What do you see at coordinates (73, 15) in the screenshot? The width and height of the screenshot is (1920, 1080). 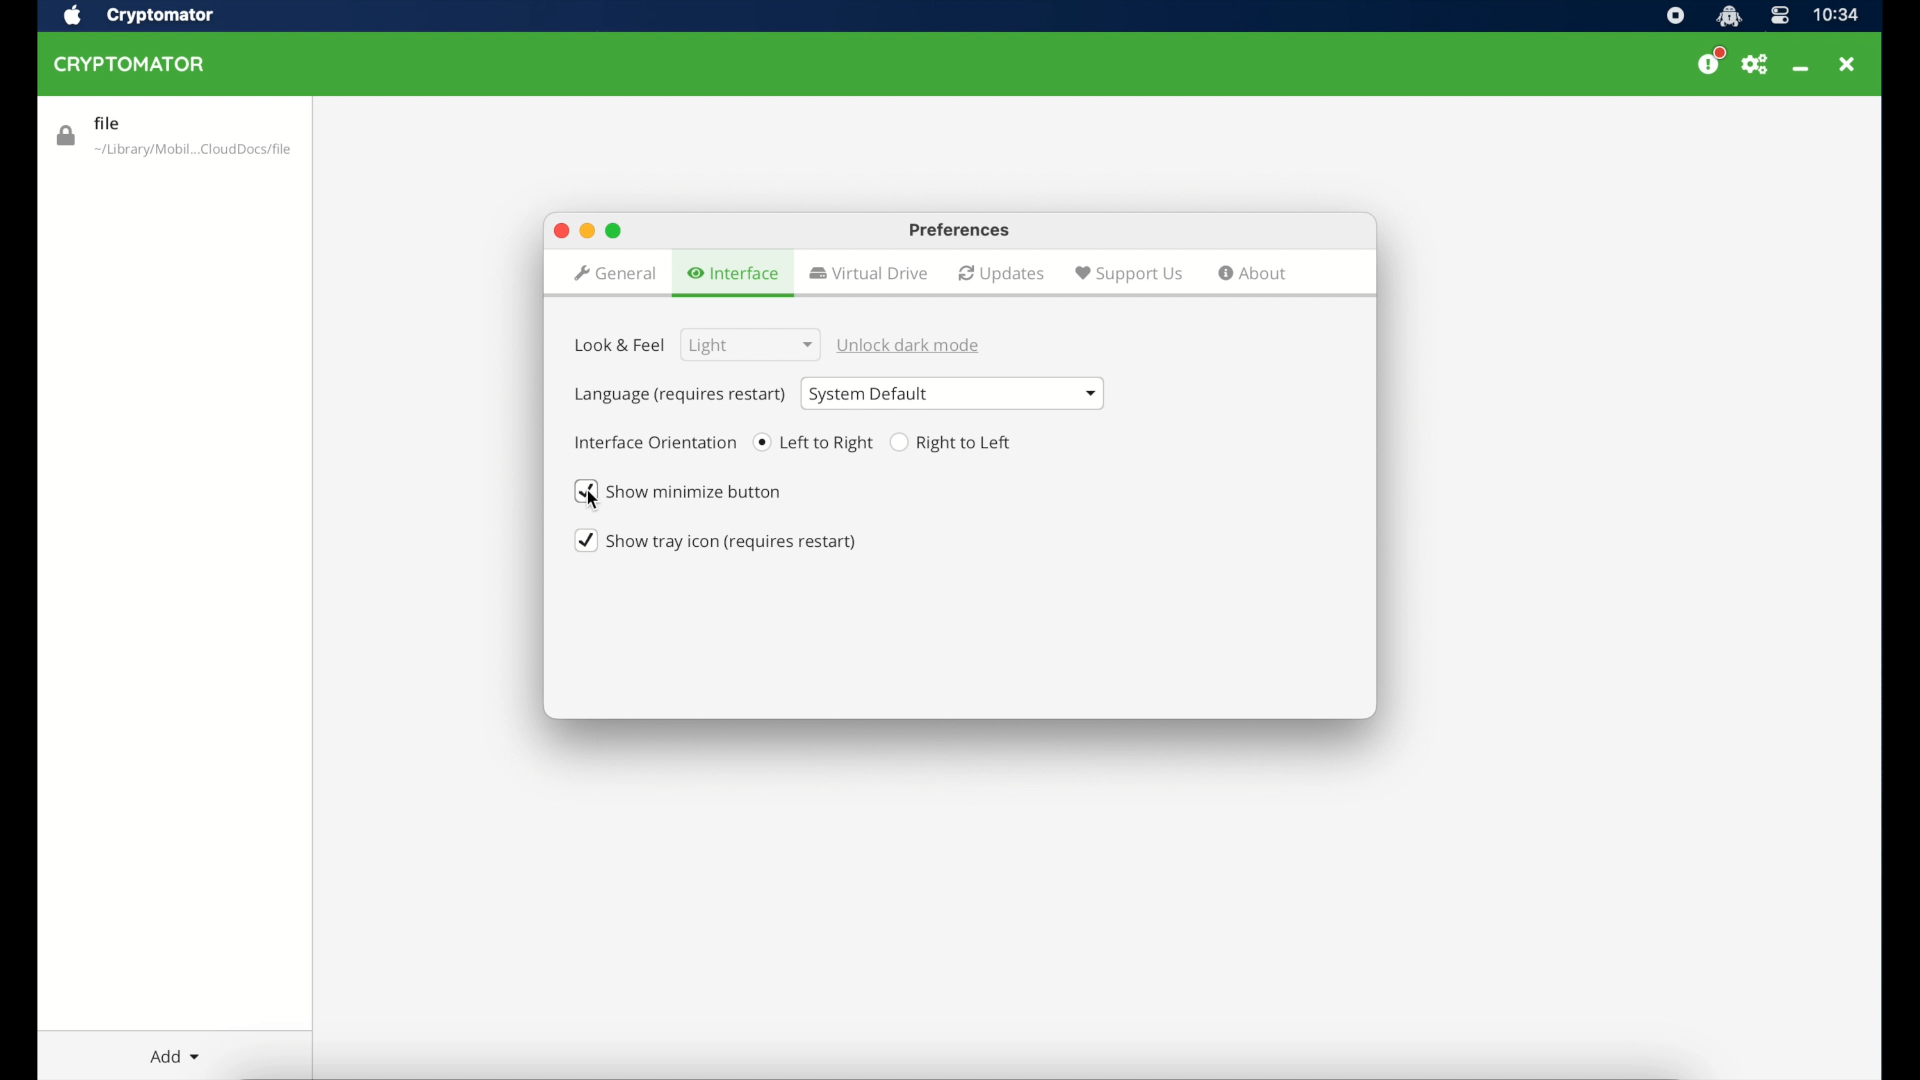 I see `apple icon` at bounding box center [73, 15].